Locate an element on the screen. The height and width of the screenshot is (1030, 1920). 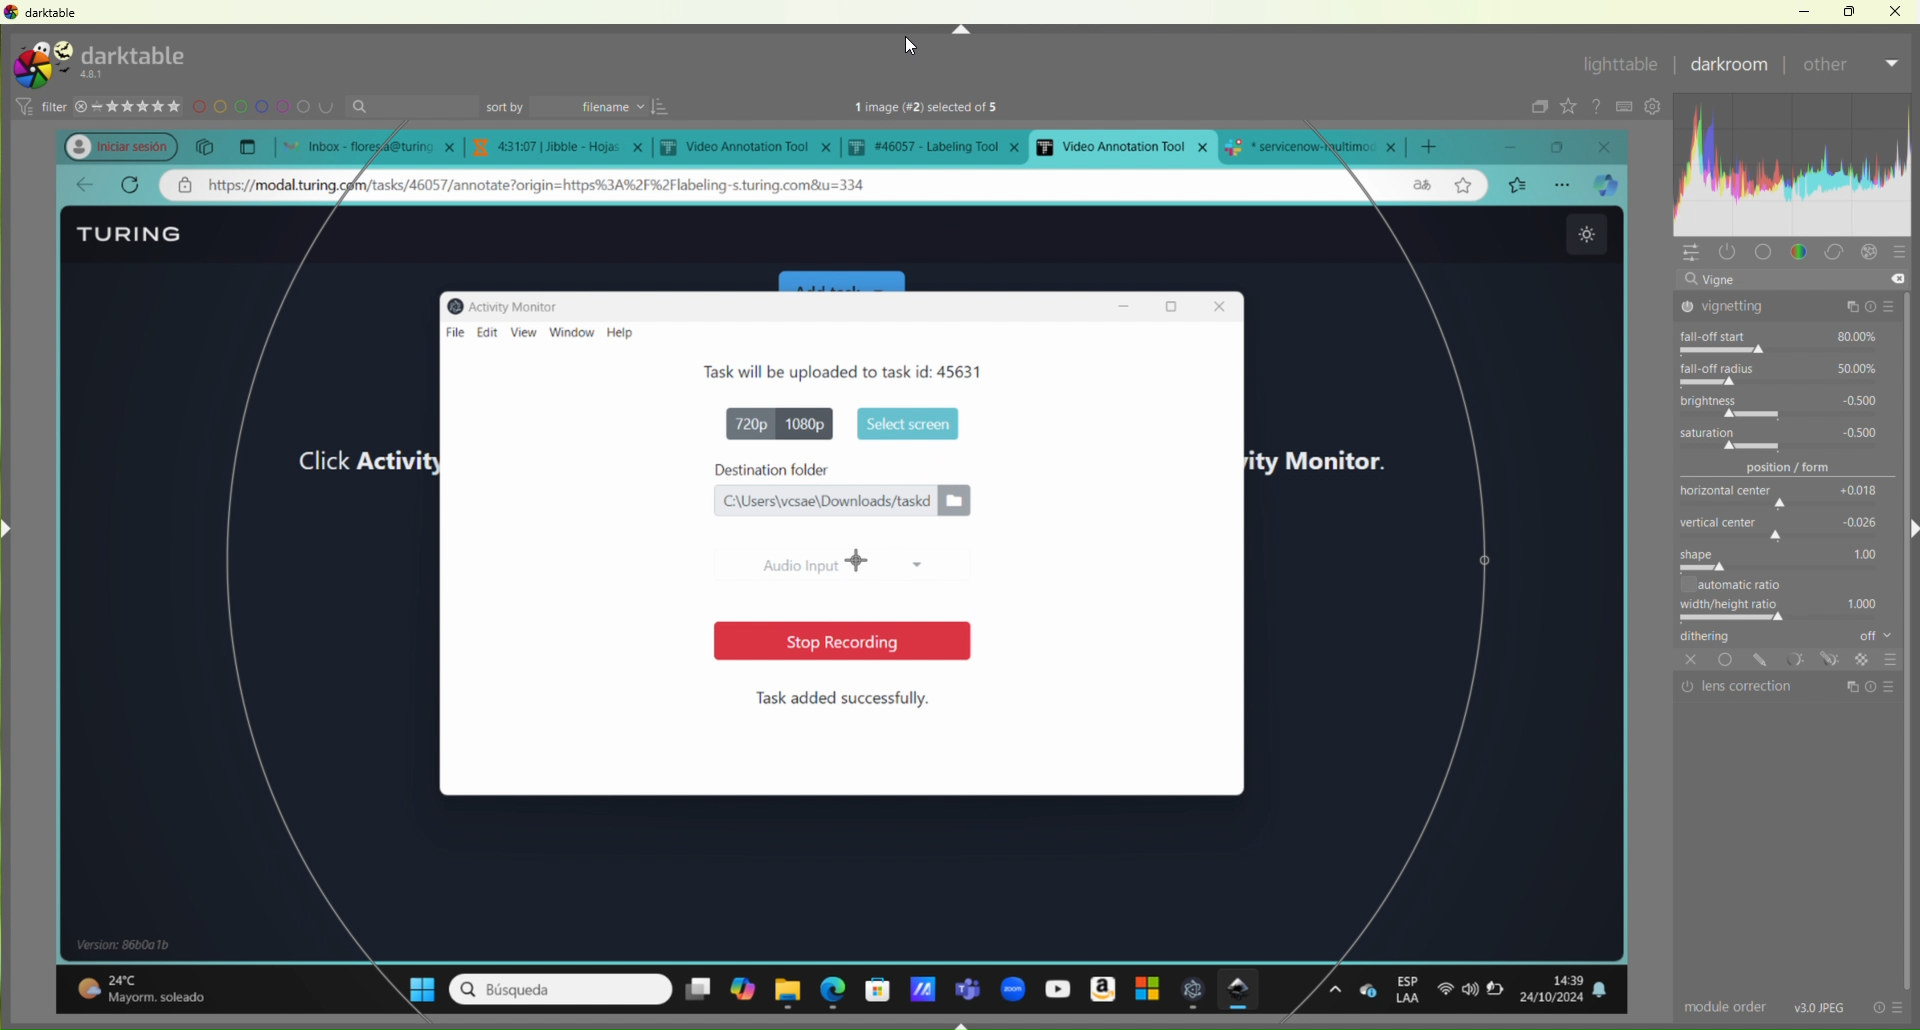
lightable is located at coordinates (1621, 65).